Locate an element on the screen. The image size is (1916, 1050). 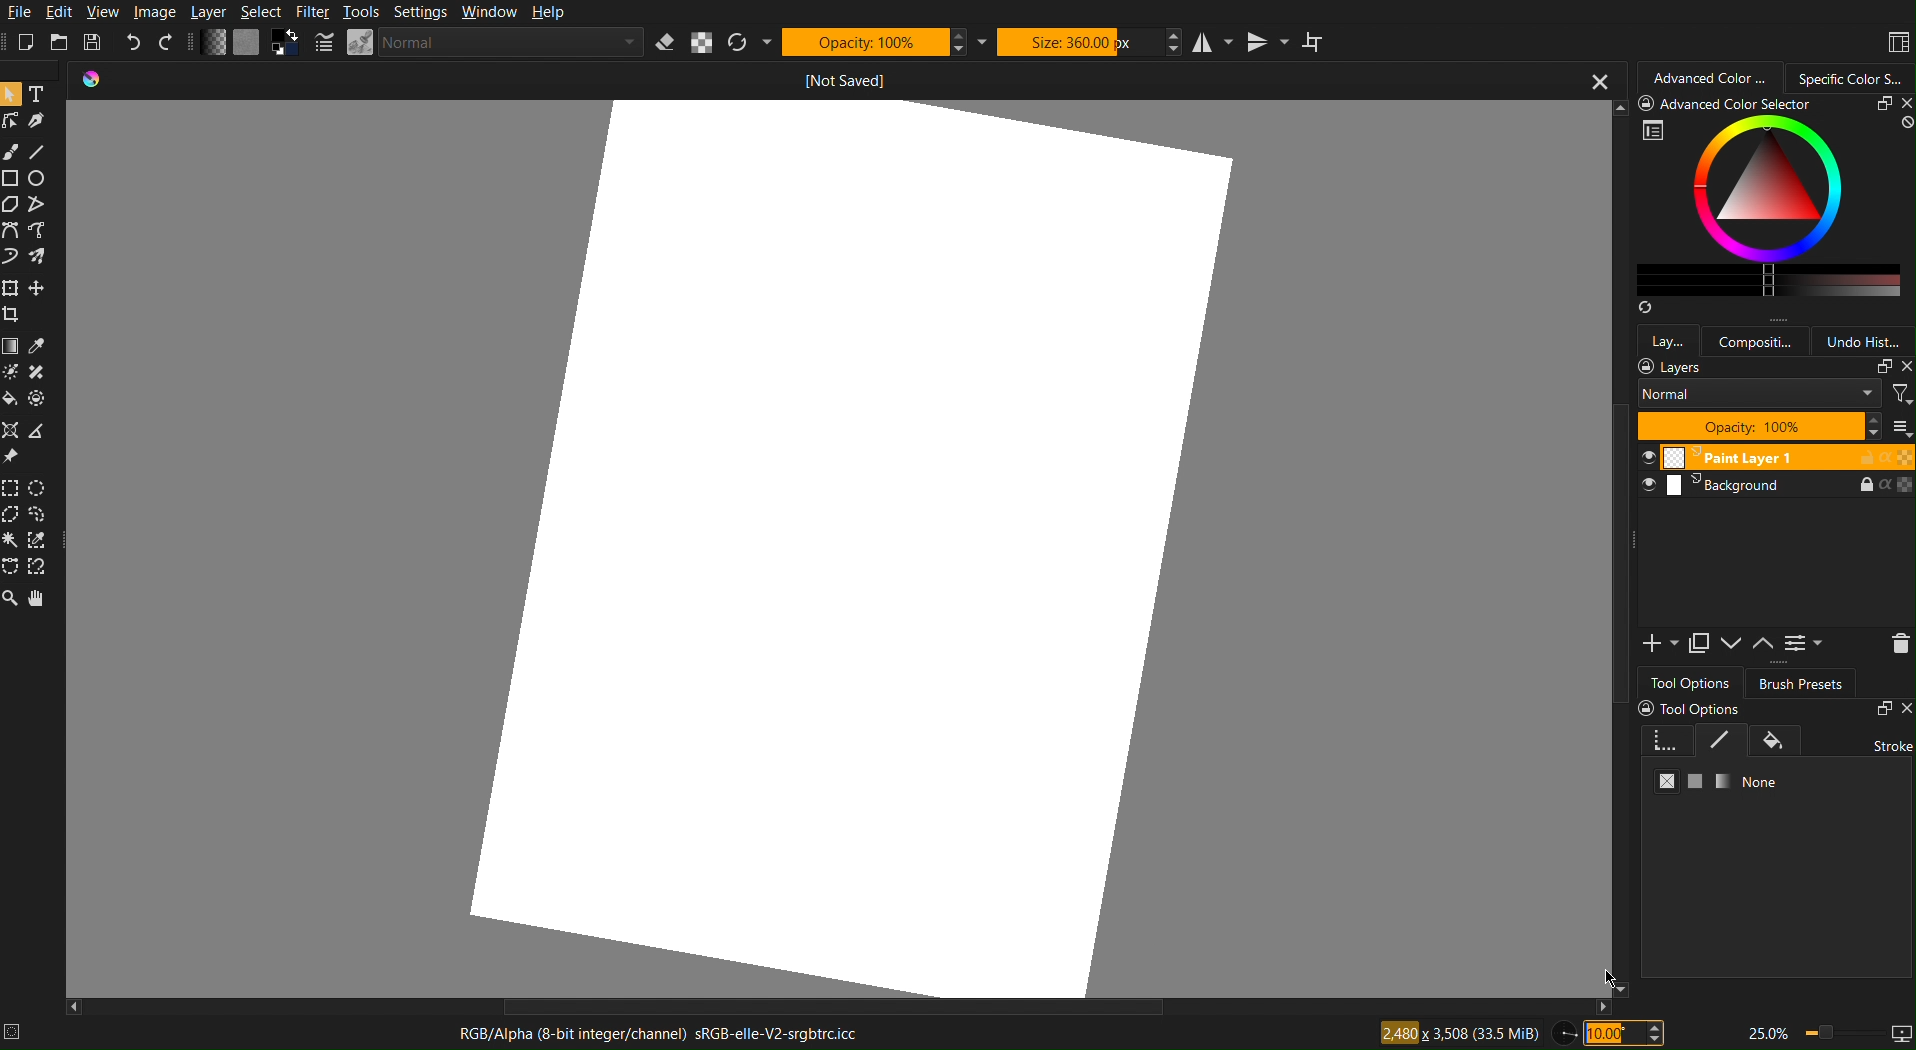
 is located at coordinates (36, 398).